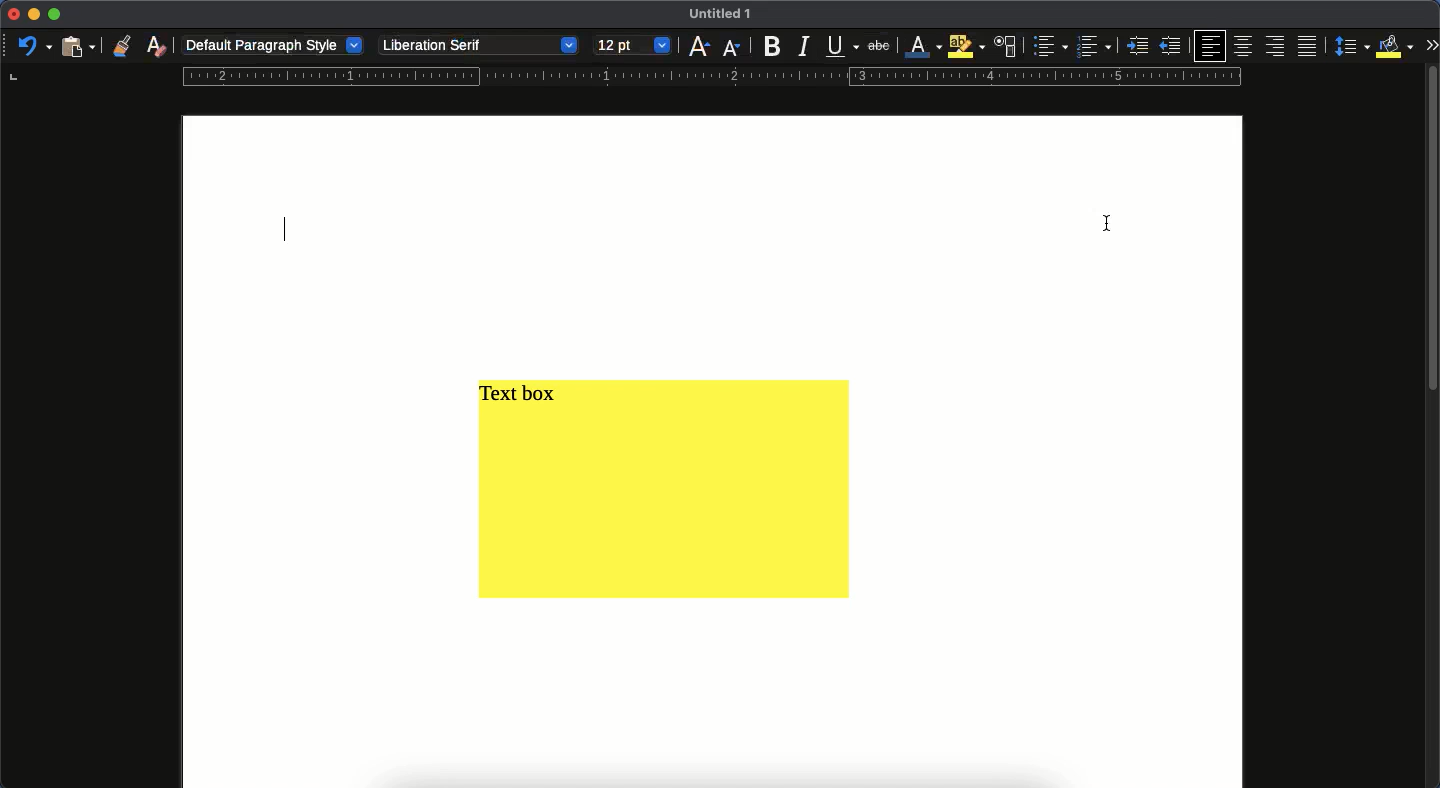 The height and width of the screenshot is (788, 1440). Describe the element at coordinates (1431, 44) in the screenshot. I see `expand` at that location.